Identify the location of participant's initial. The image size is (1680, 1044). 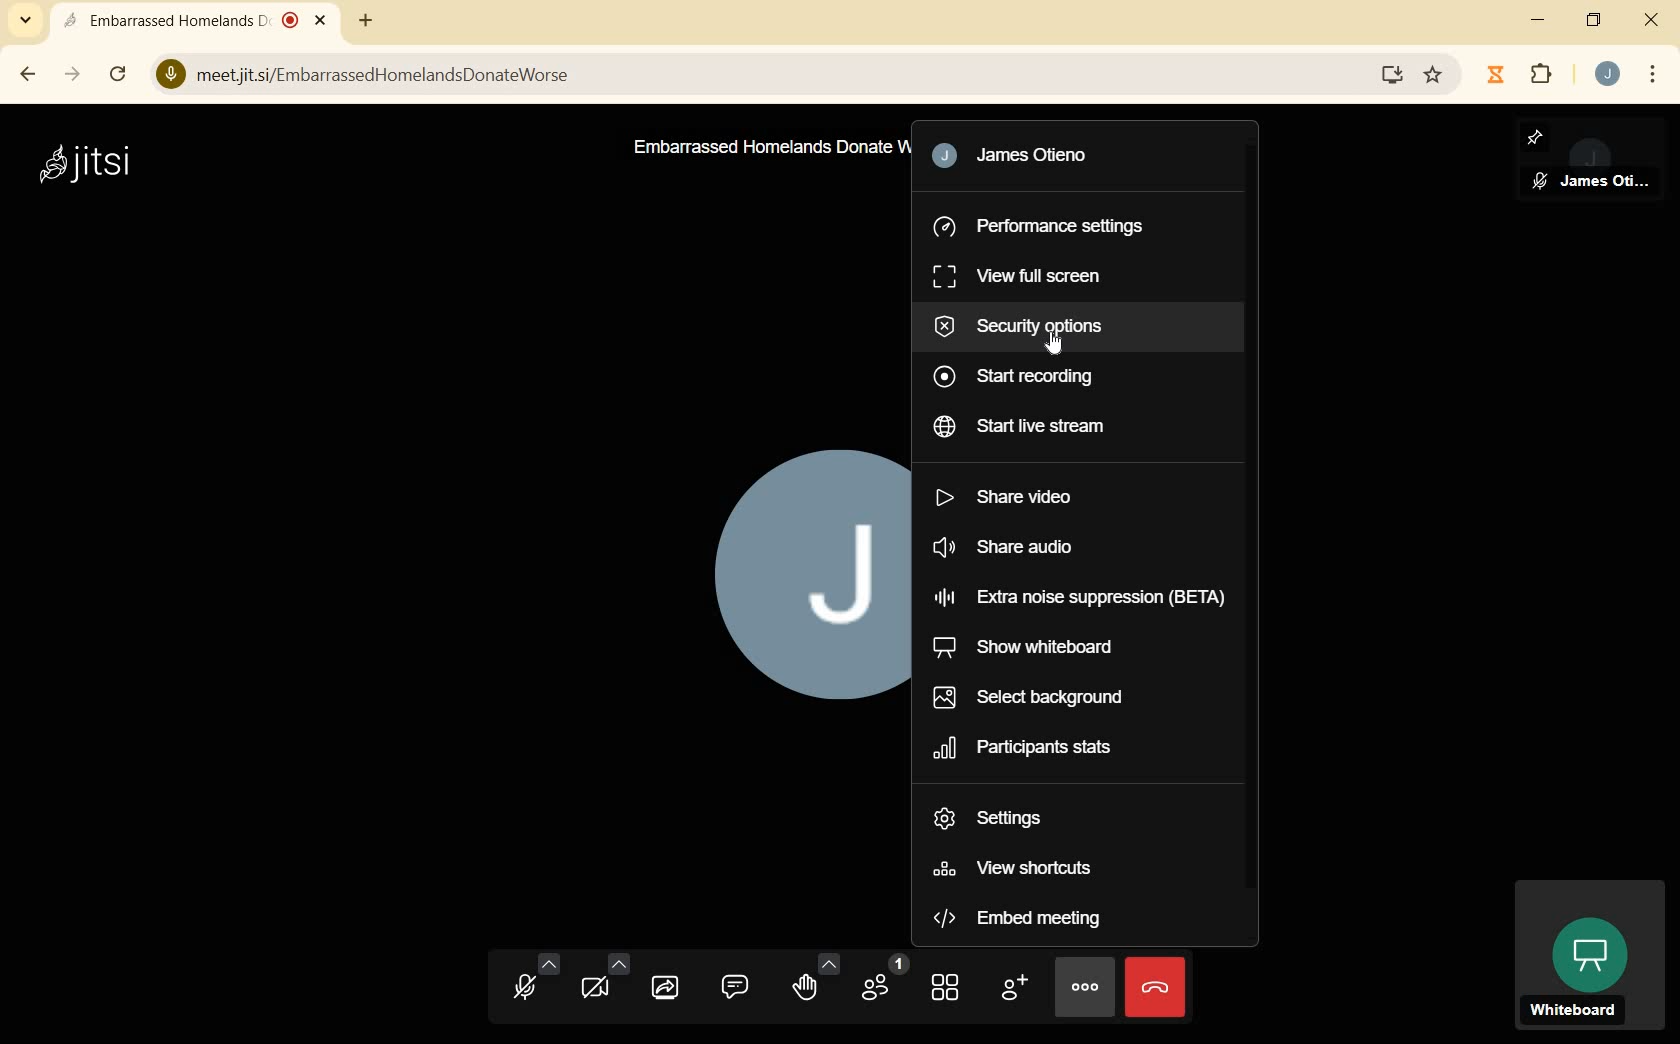
(791, 590).